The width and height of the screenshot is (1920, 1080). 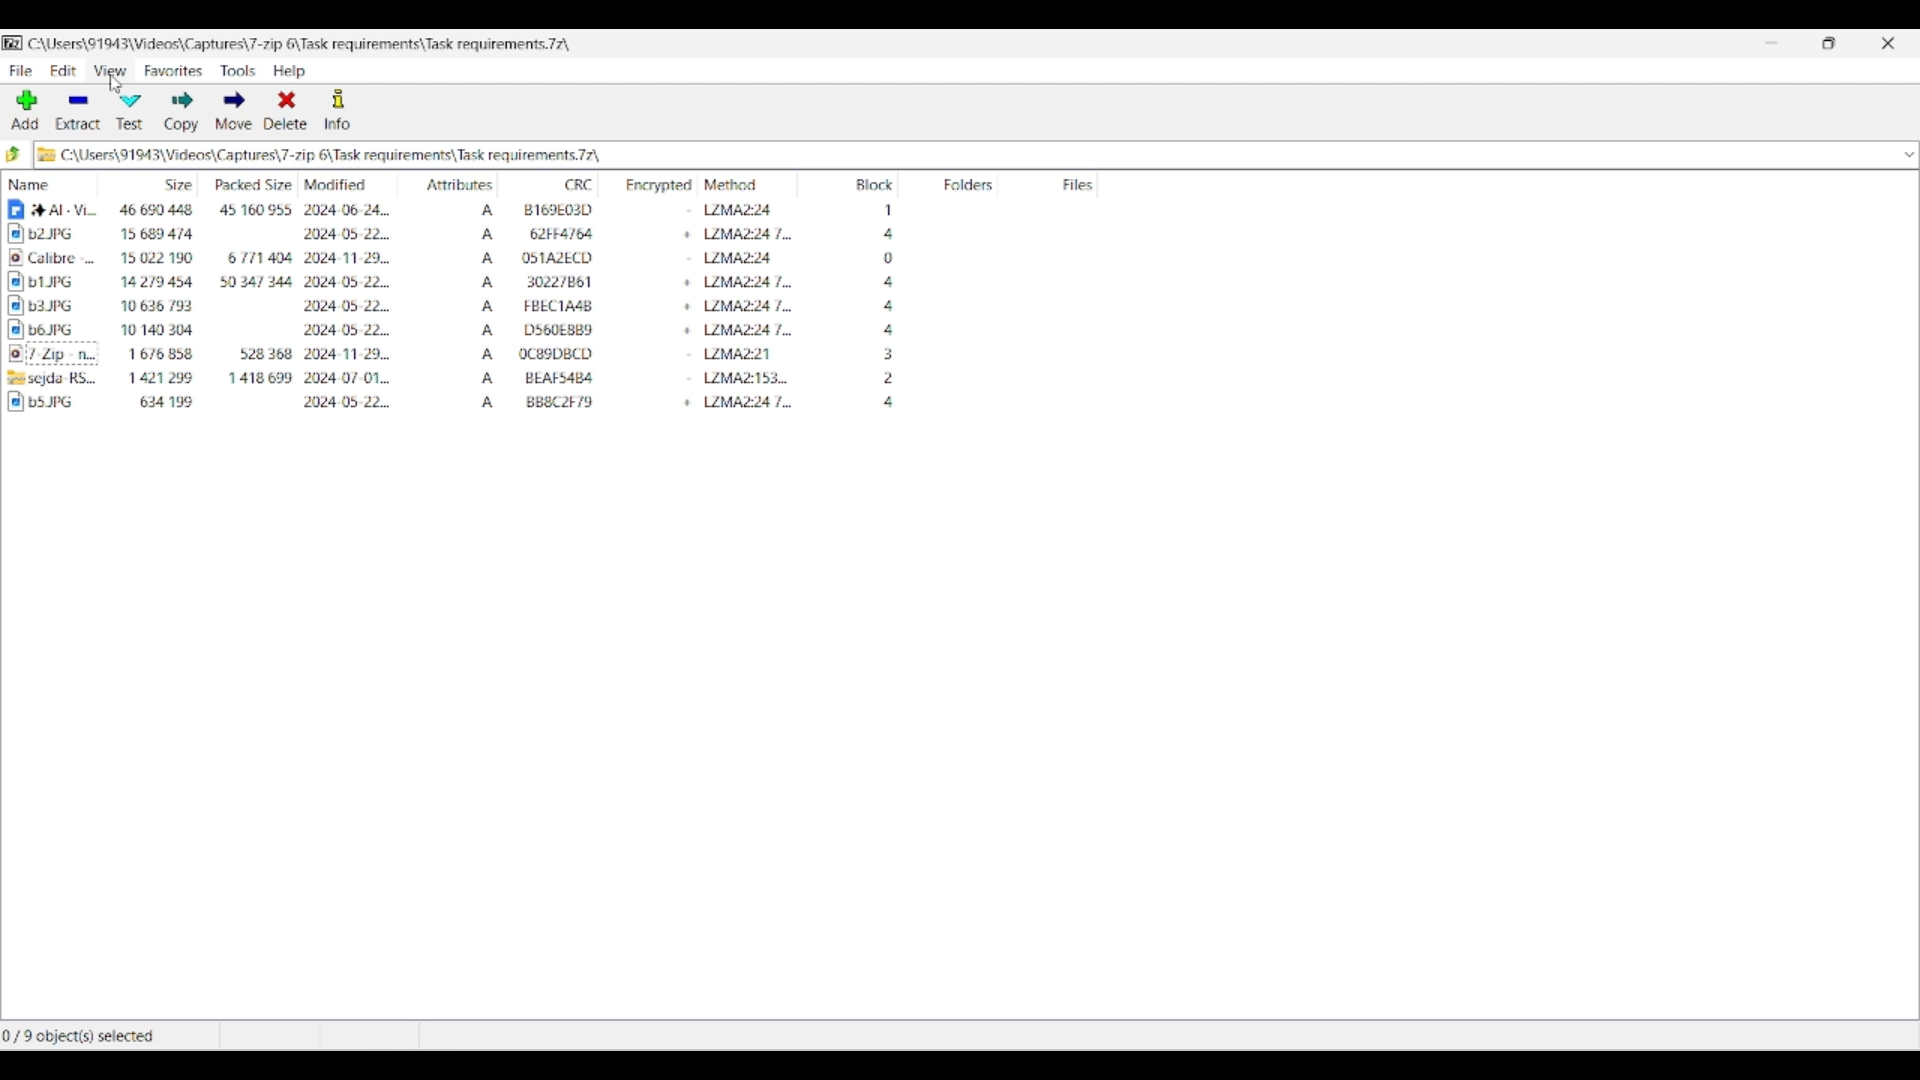 What do you see at coordinates (349, 182) in the screenshot?
I see `Modified column` at bounding box center [349, 182].